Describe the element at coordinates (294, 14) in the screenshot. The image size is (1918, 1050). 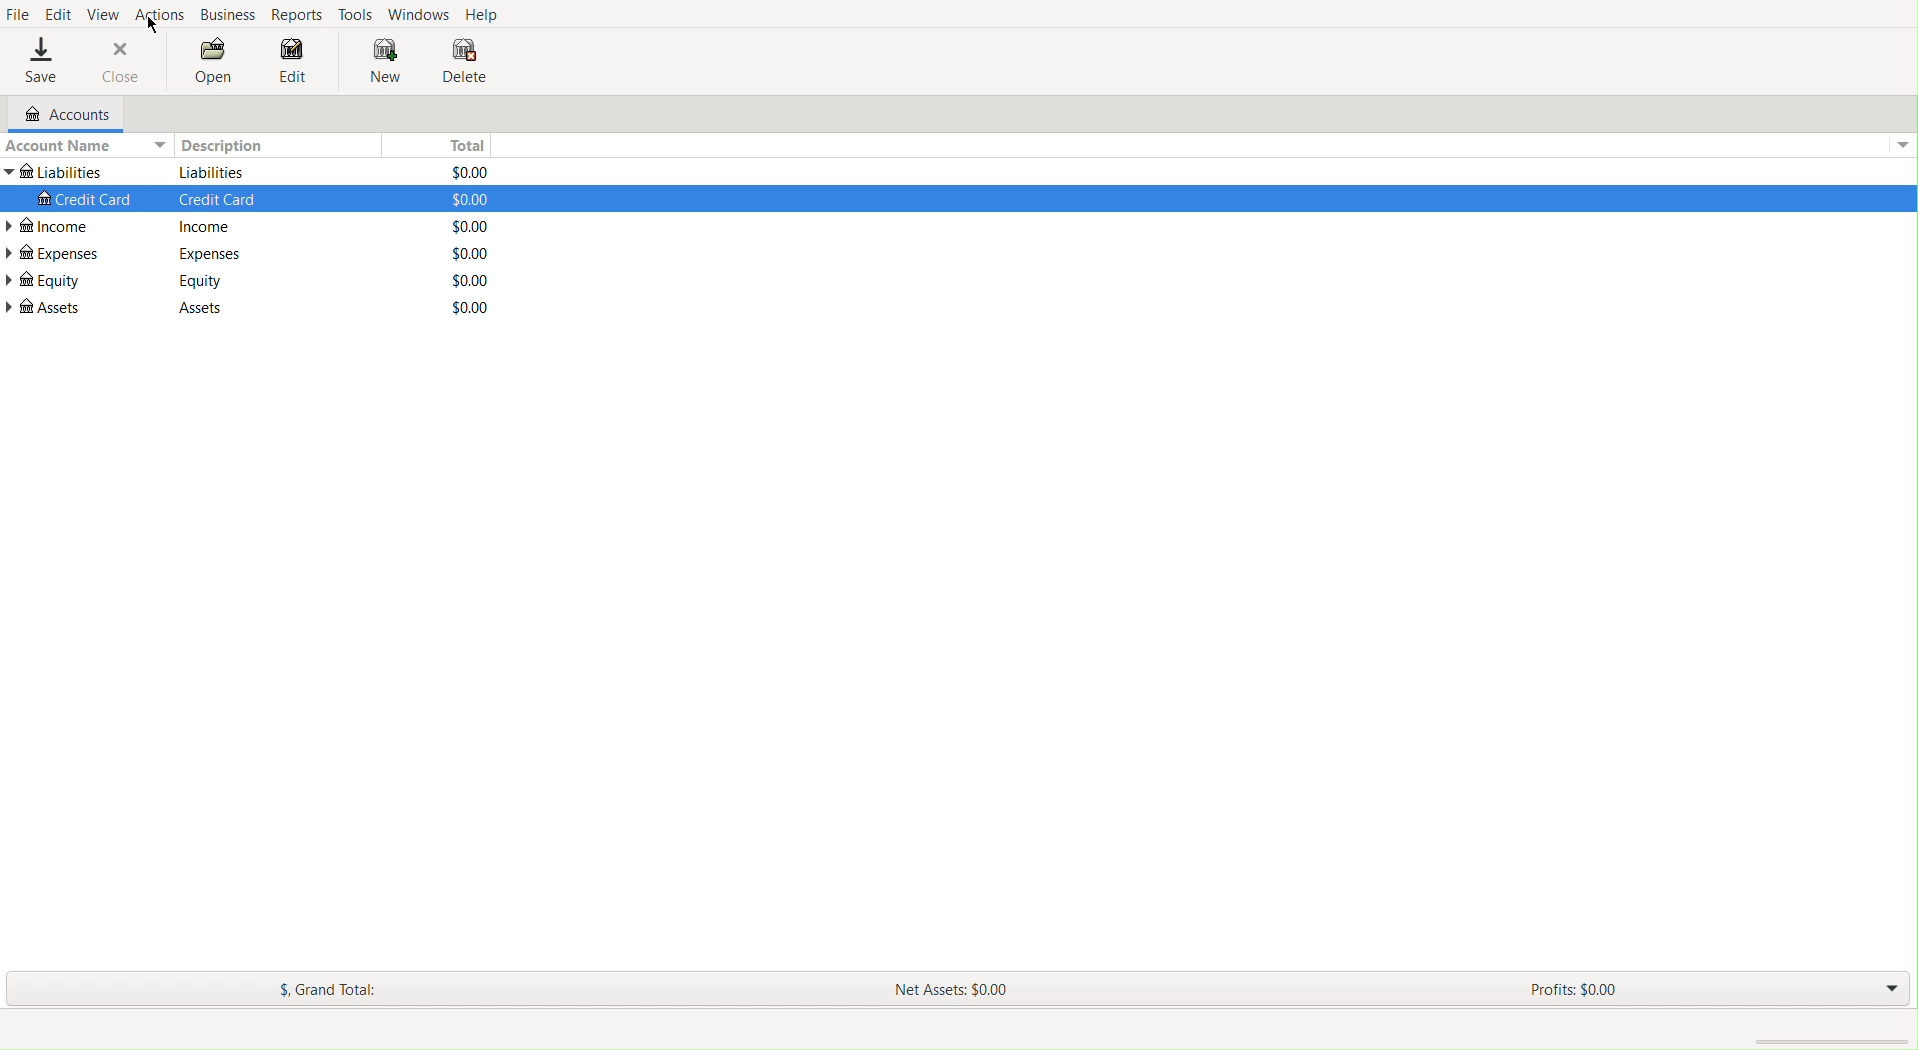
I see `Reports` at that location.